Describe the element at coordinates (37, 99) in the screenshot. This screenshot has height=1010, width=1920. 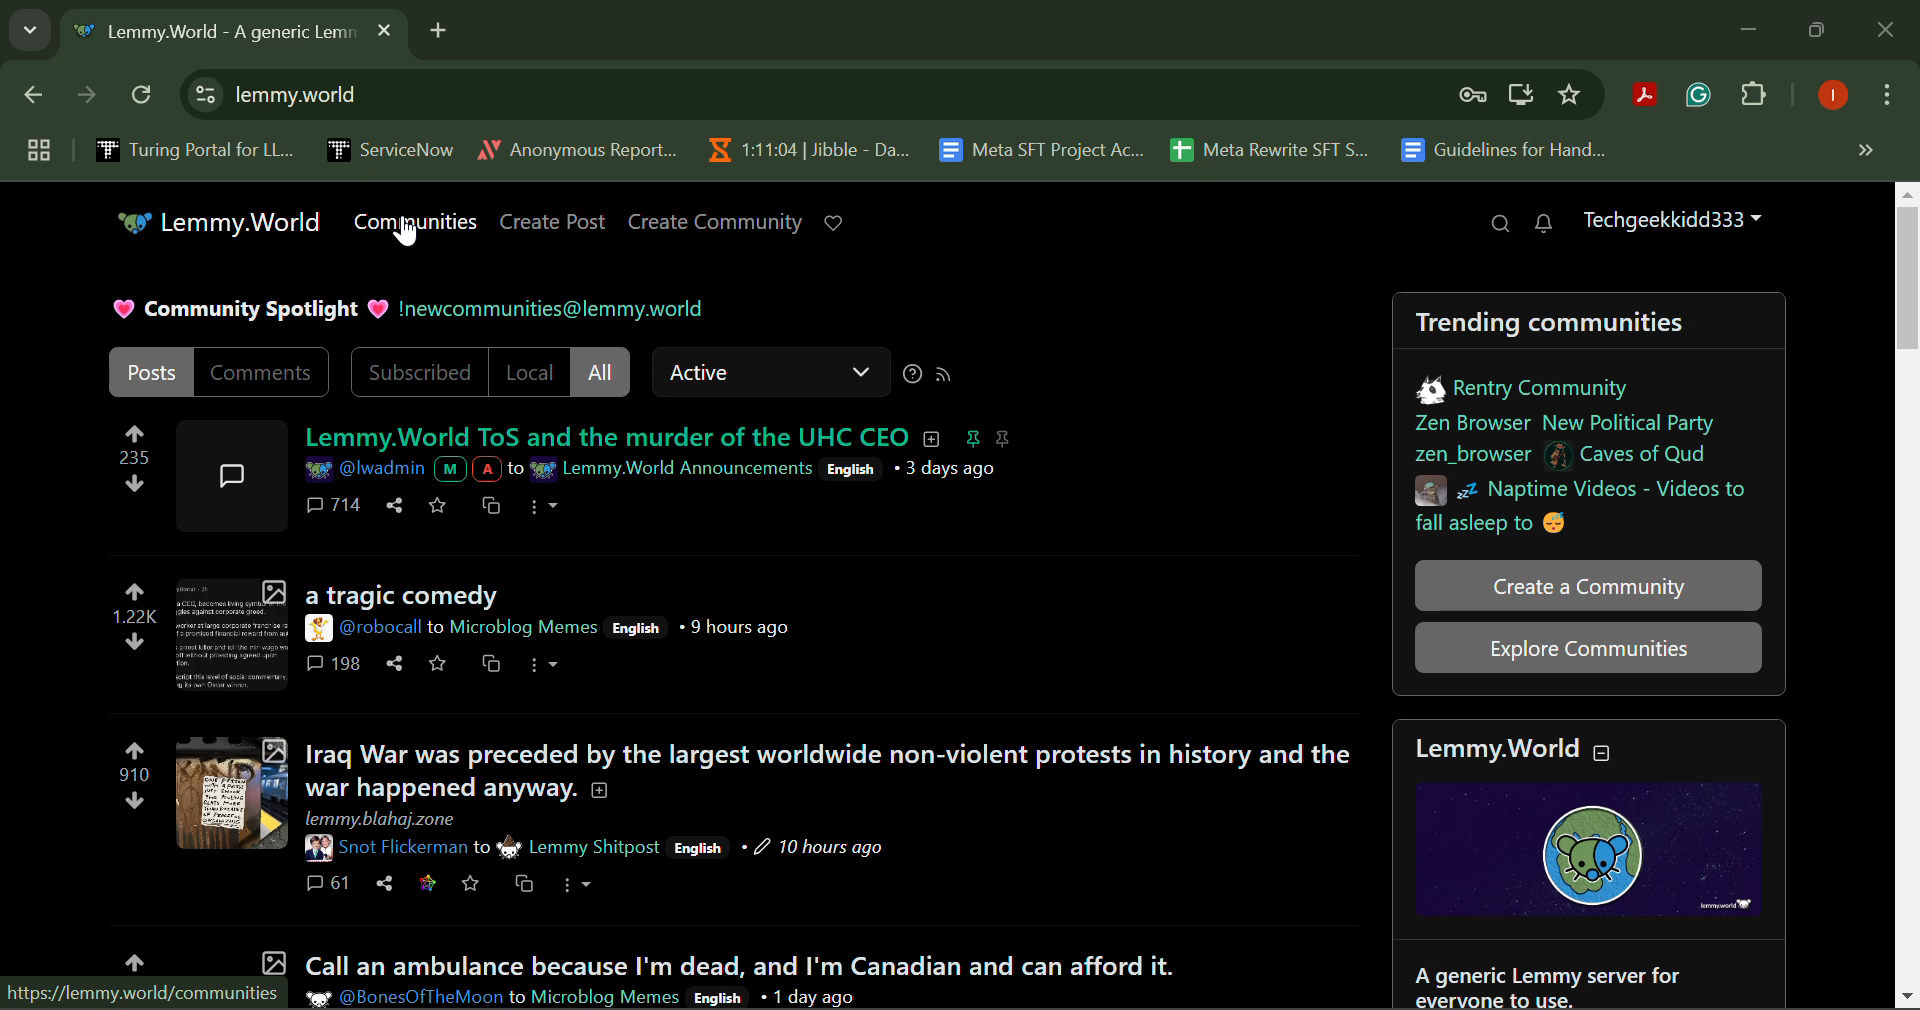
I see `Previous Page` at that location.